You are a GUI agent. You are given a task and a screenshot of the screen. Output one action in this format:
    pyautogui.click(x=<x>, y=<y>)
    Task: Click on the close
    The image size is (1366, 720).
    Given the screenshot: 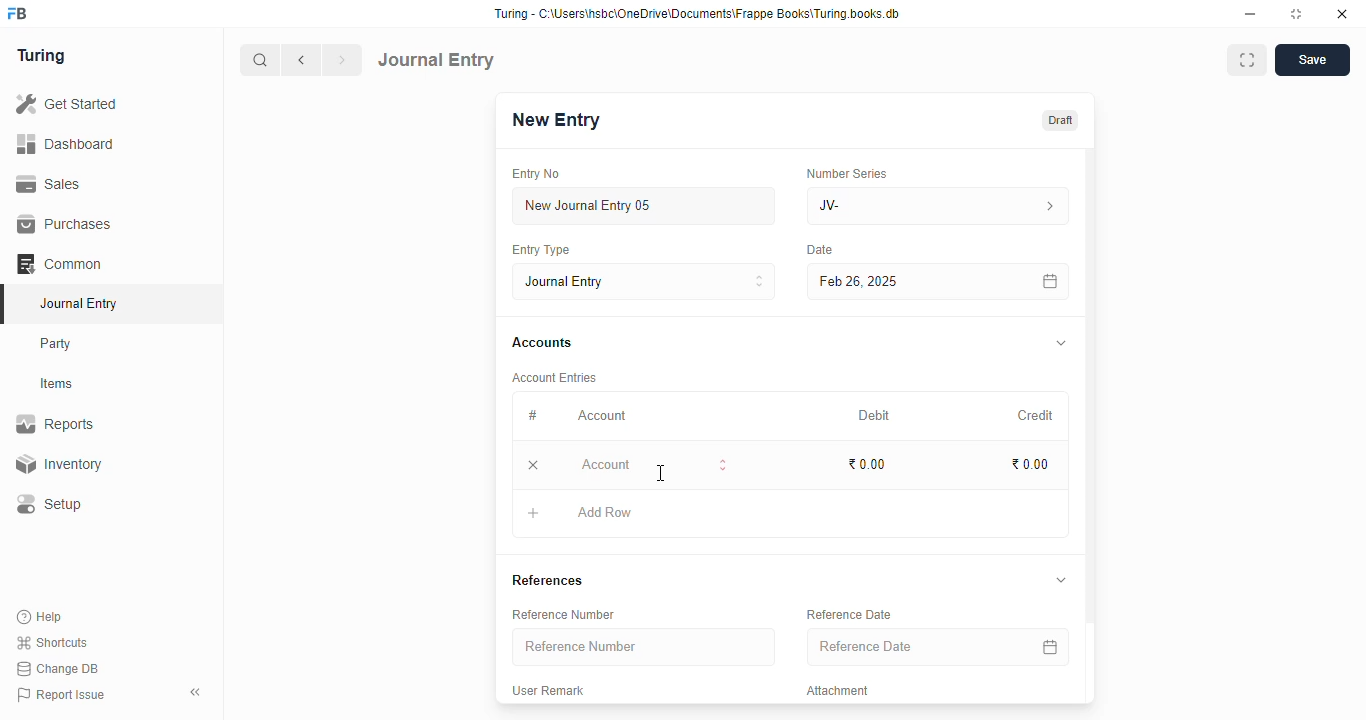 What is the action you would take?
    pyautogui.click(x=1342, y=14)
    